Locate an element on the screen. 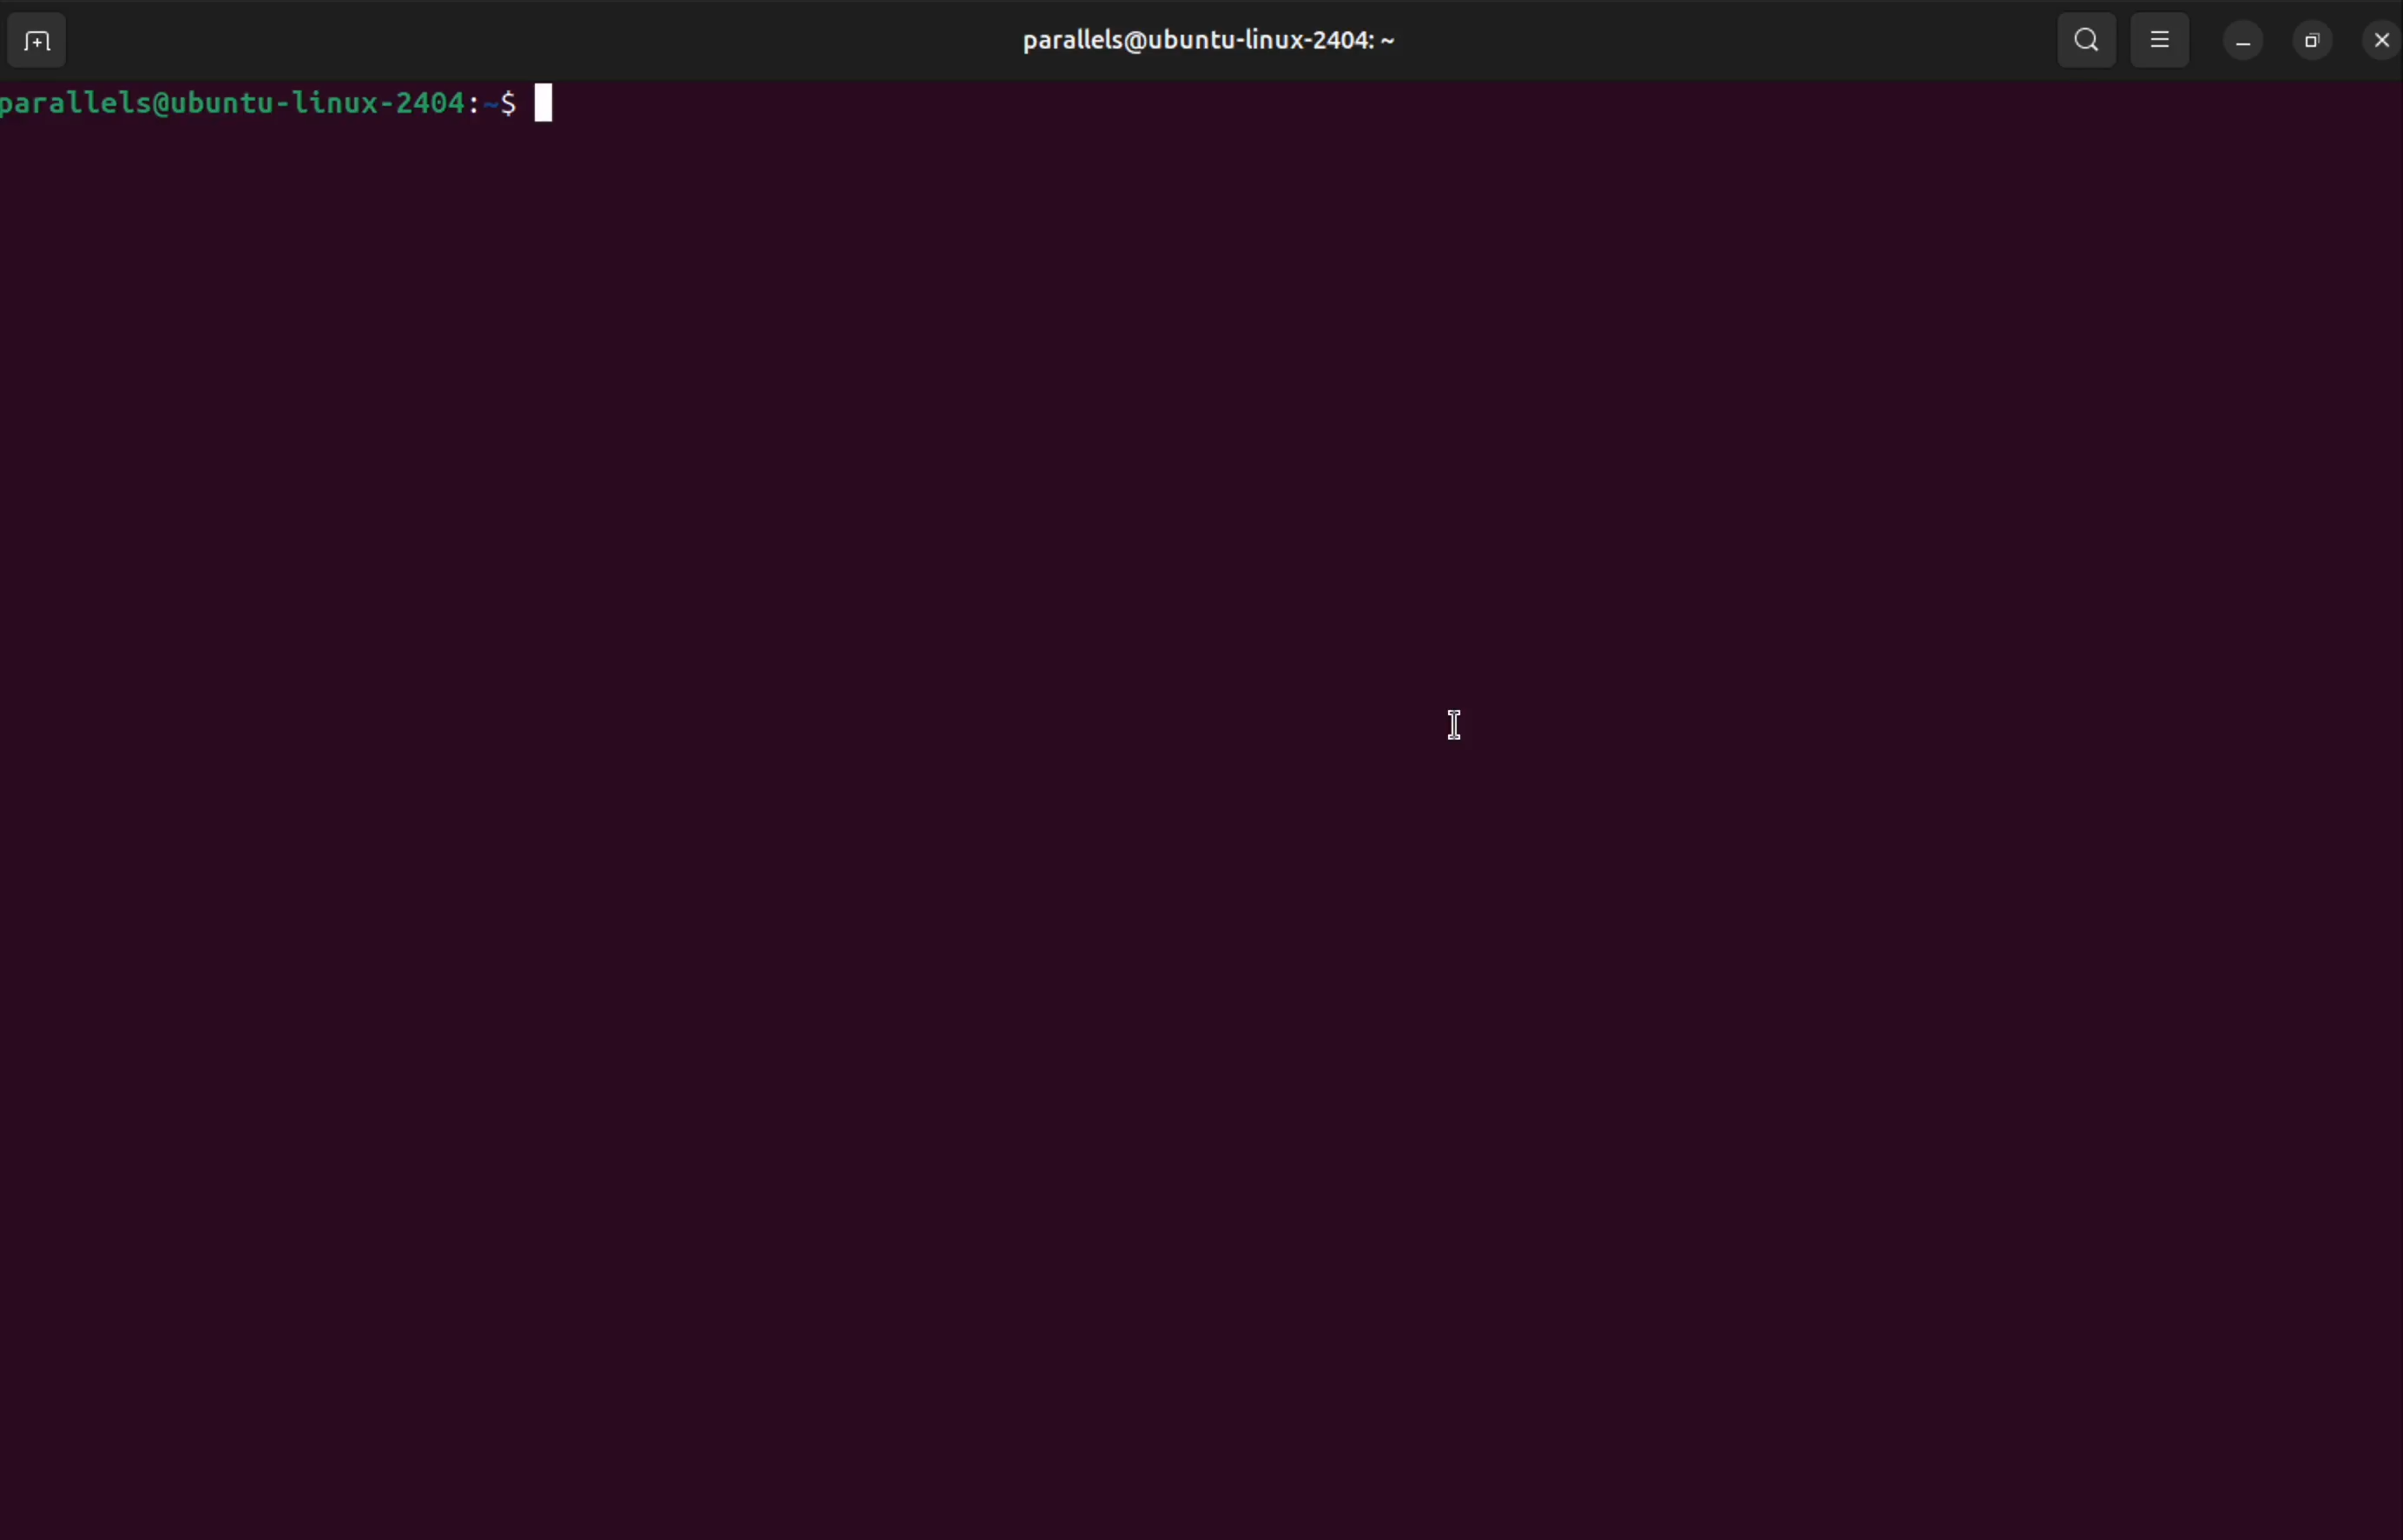  search is located at coordinates (2088, 36).